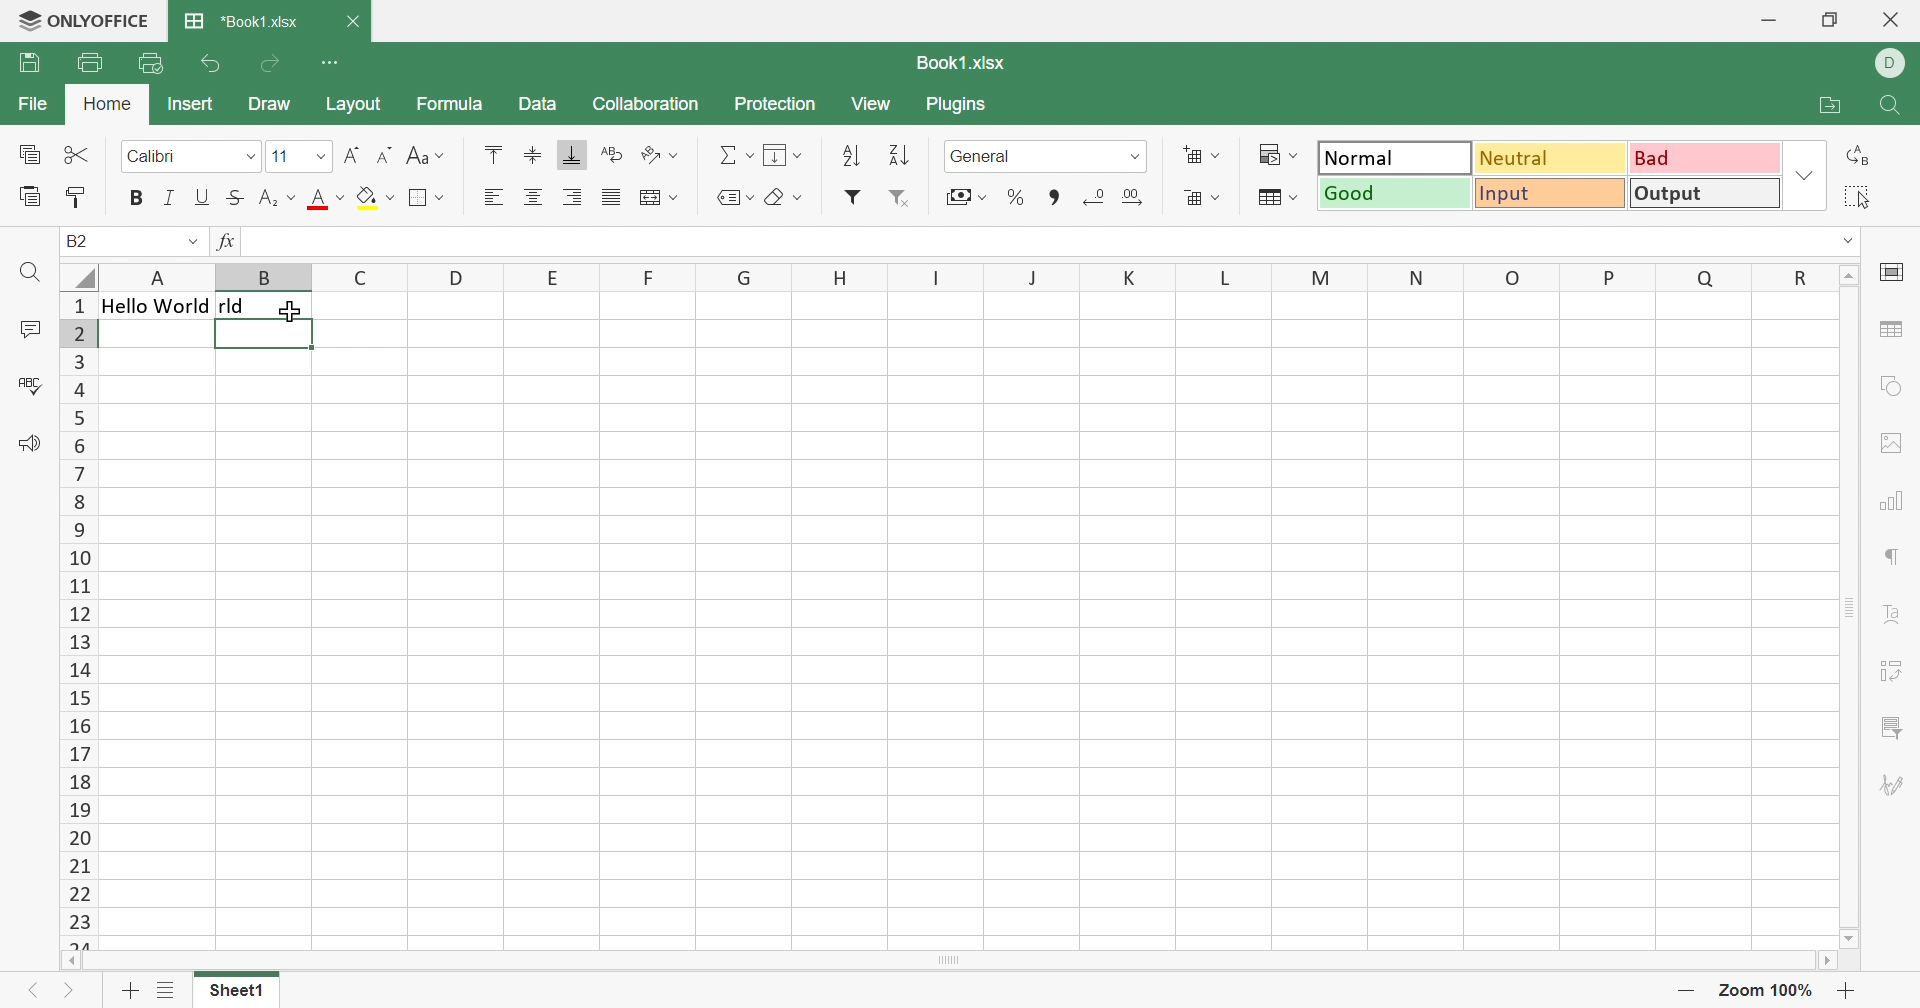 Image resolution: width=1920 pixels, height=1008 pixels. Describe the element at coordinates (346, 102) in the screenshot. I see `Layout` at that location.